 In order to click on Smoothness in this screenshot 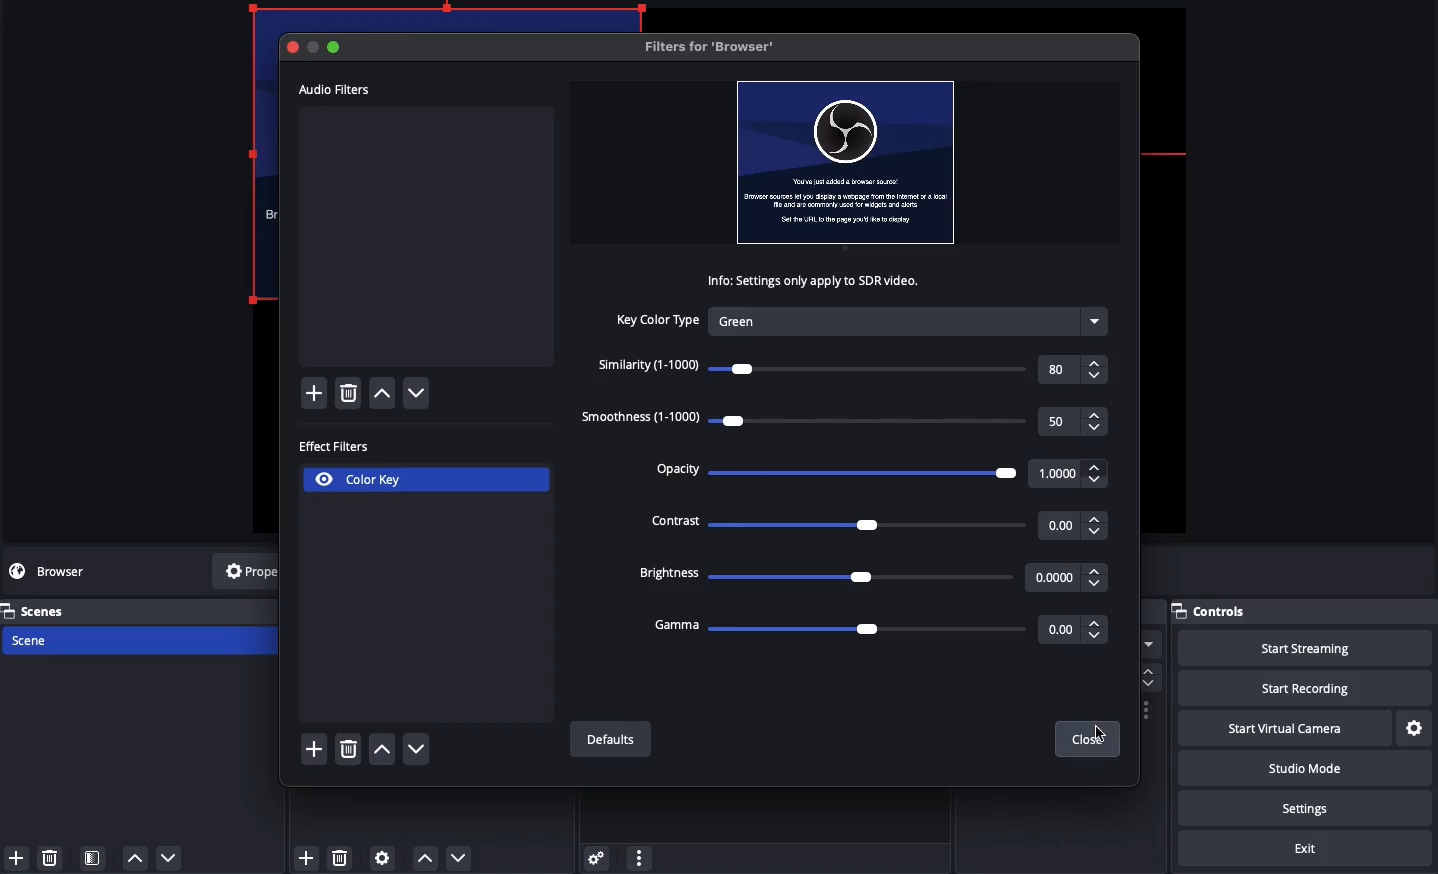, I will do `click(841, 422)`.